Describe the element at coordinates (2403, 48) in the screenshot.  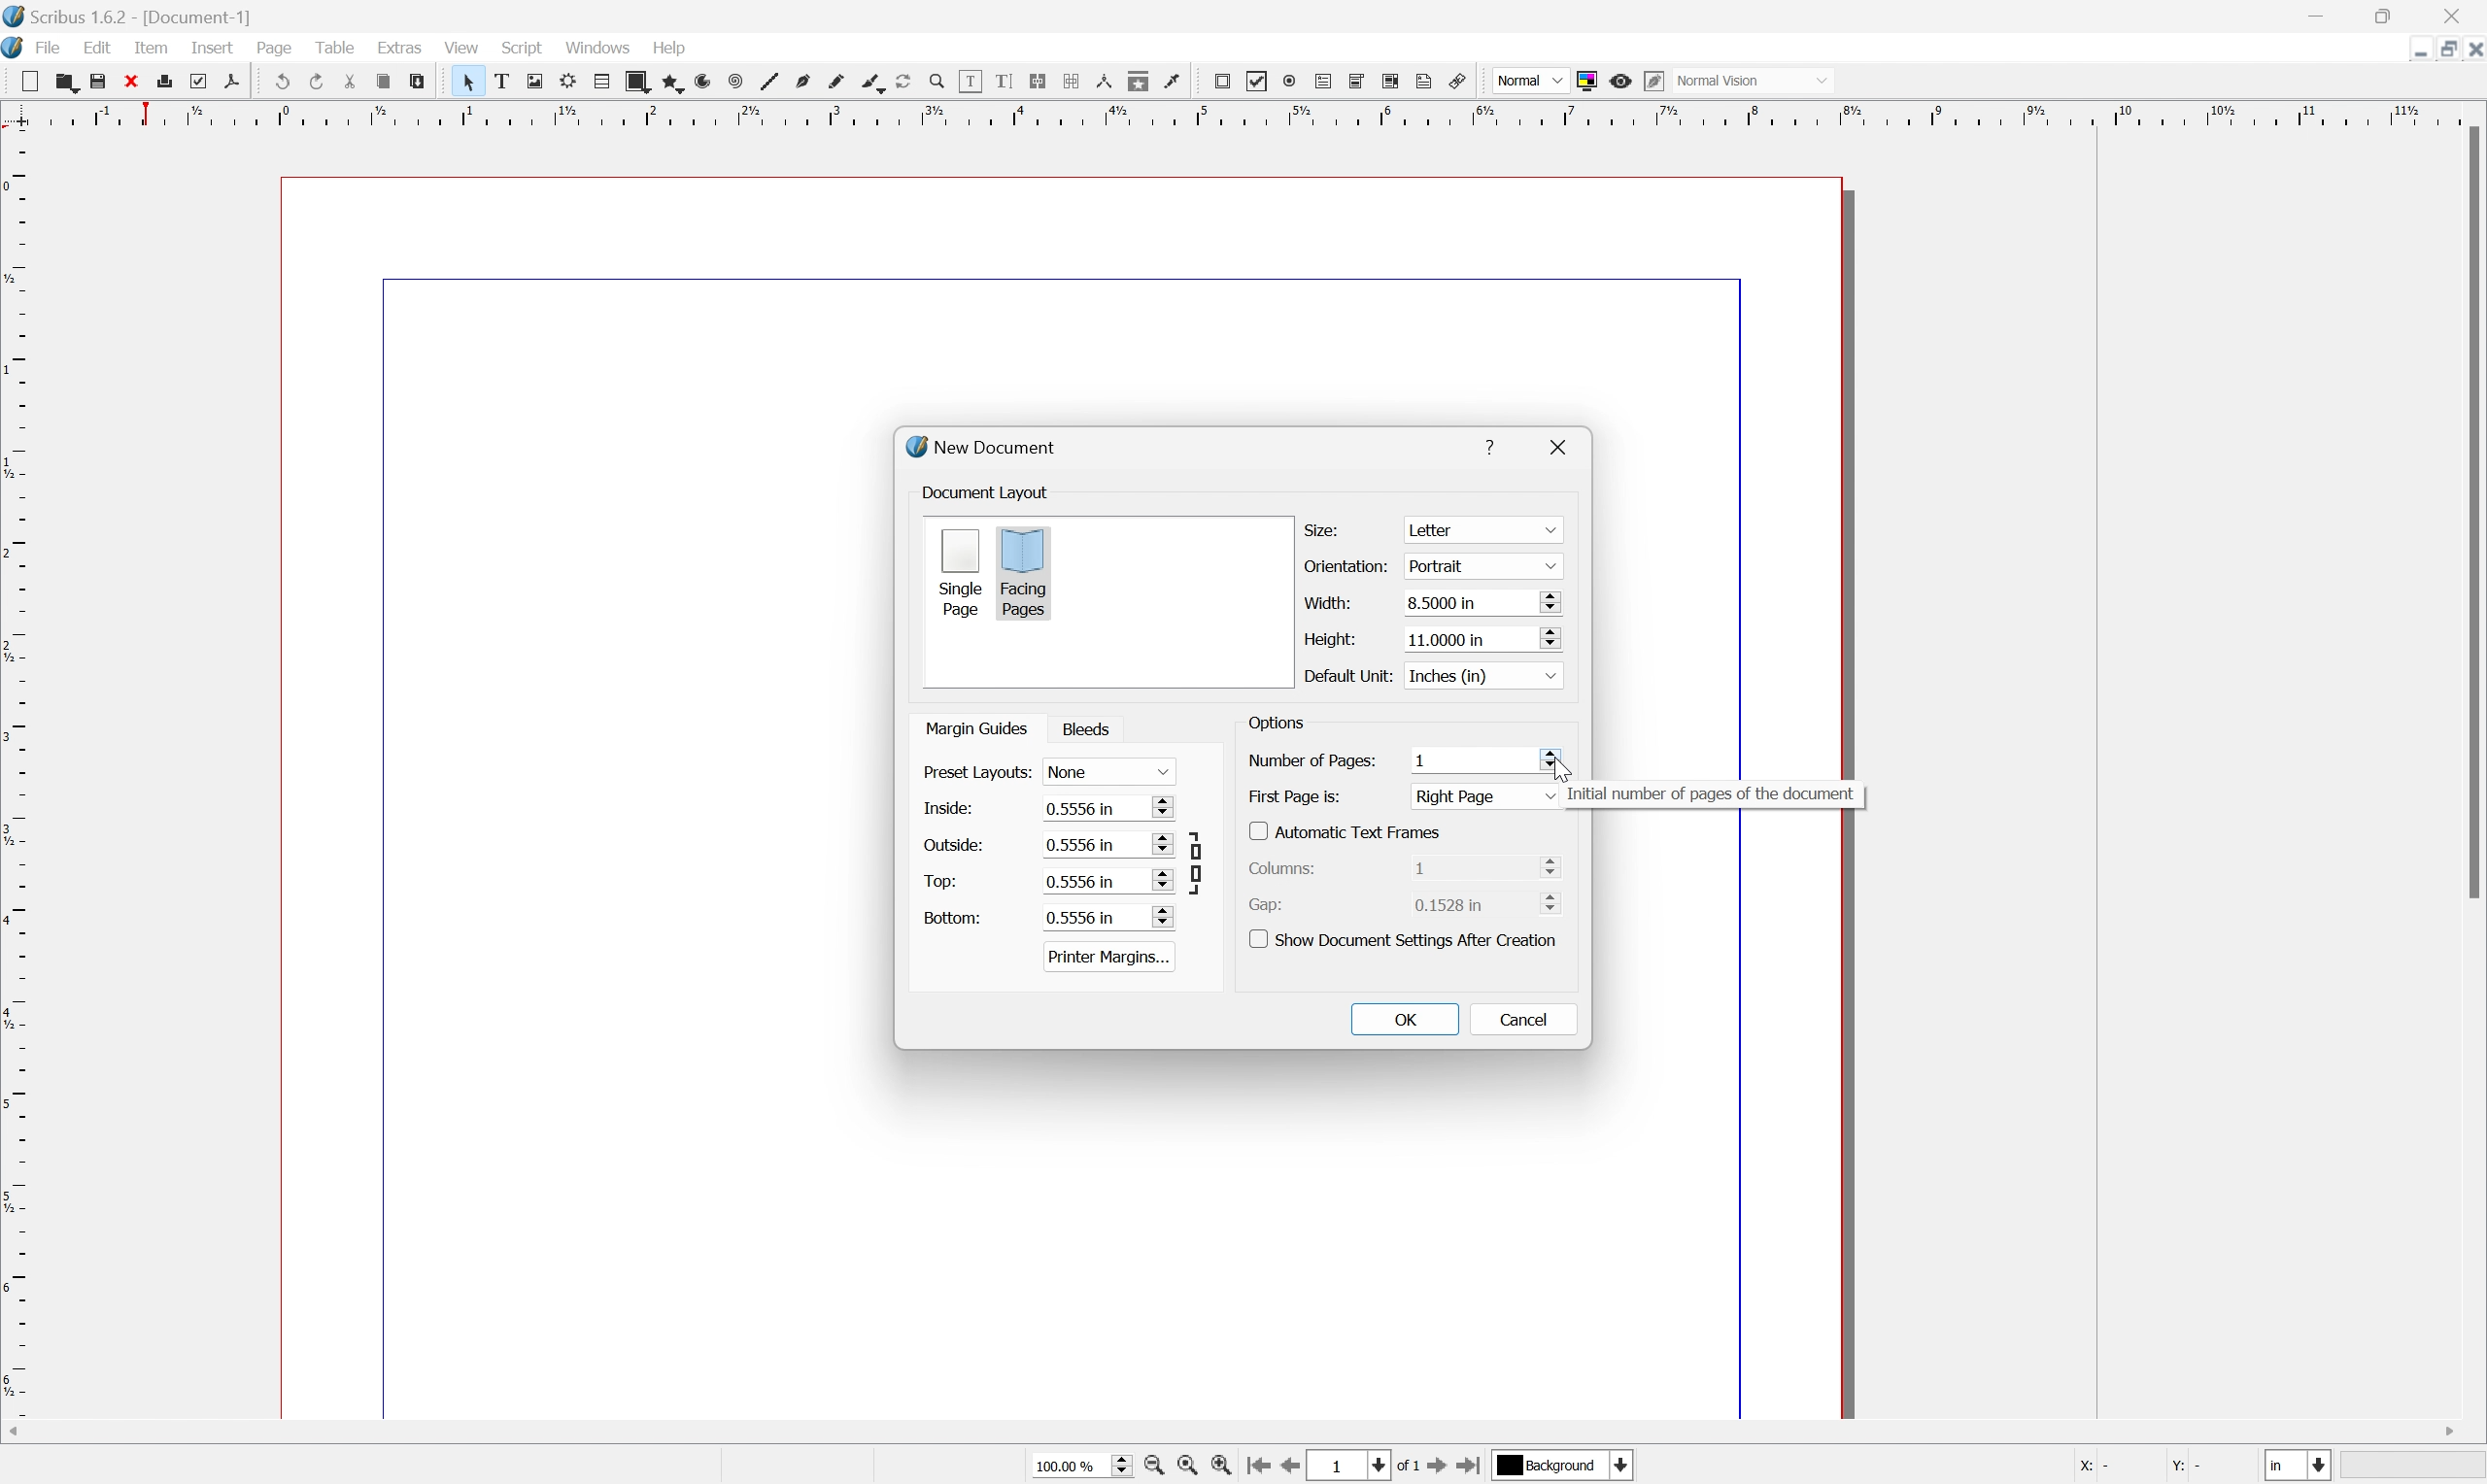
I see `Minimize` at that location.